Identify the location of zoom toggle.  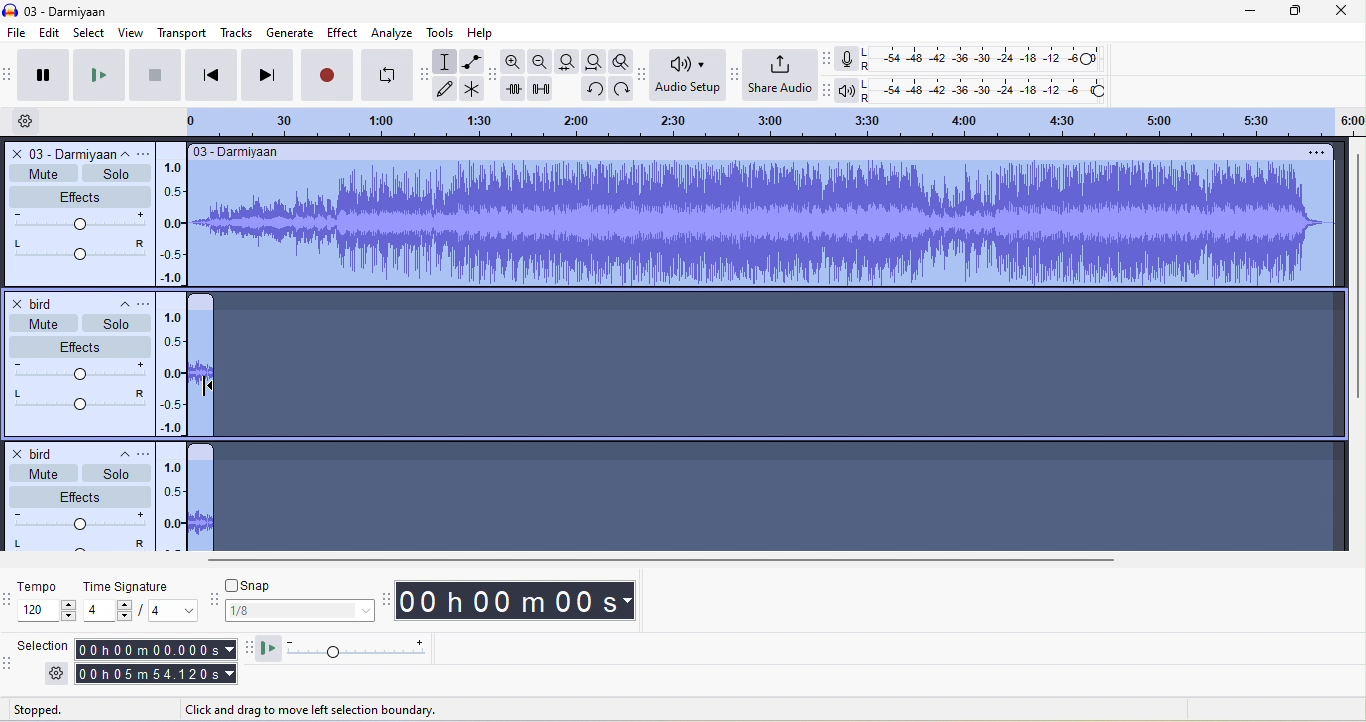
(624, 63).